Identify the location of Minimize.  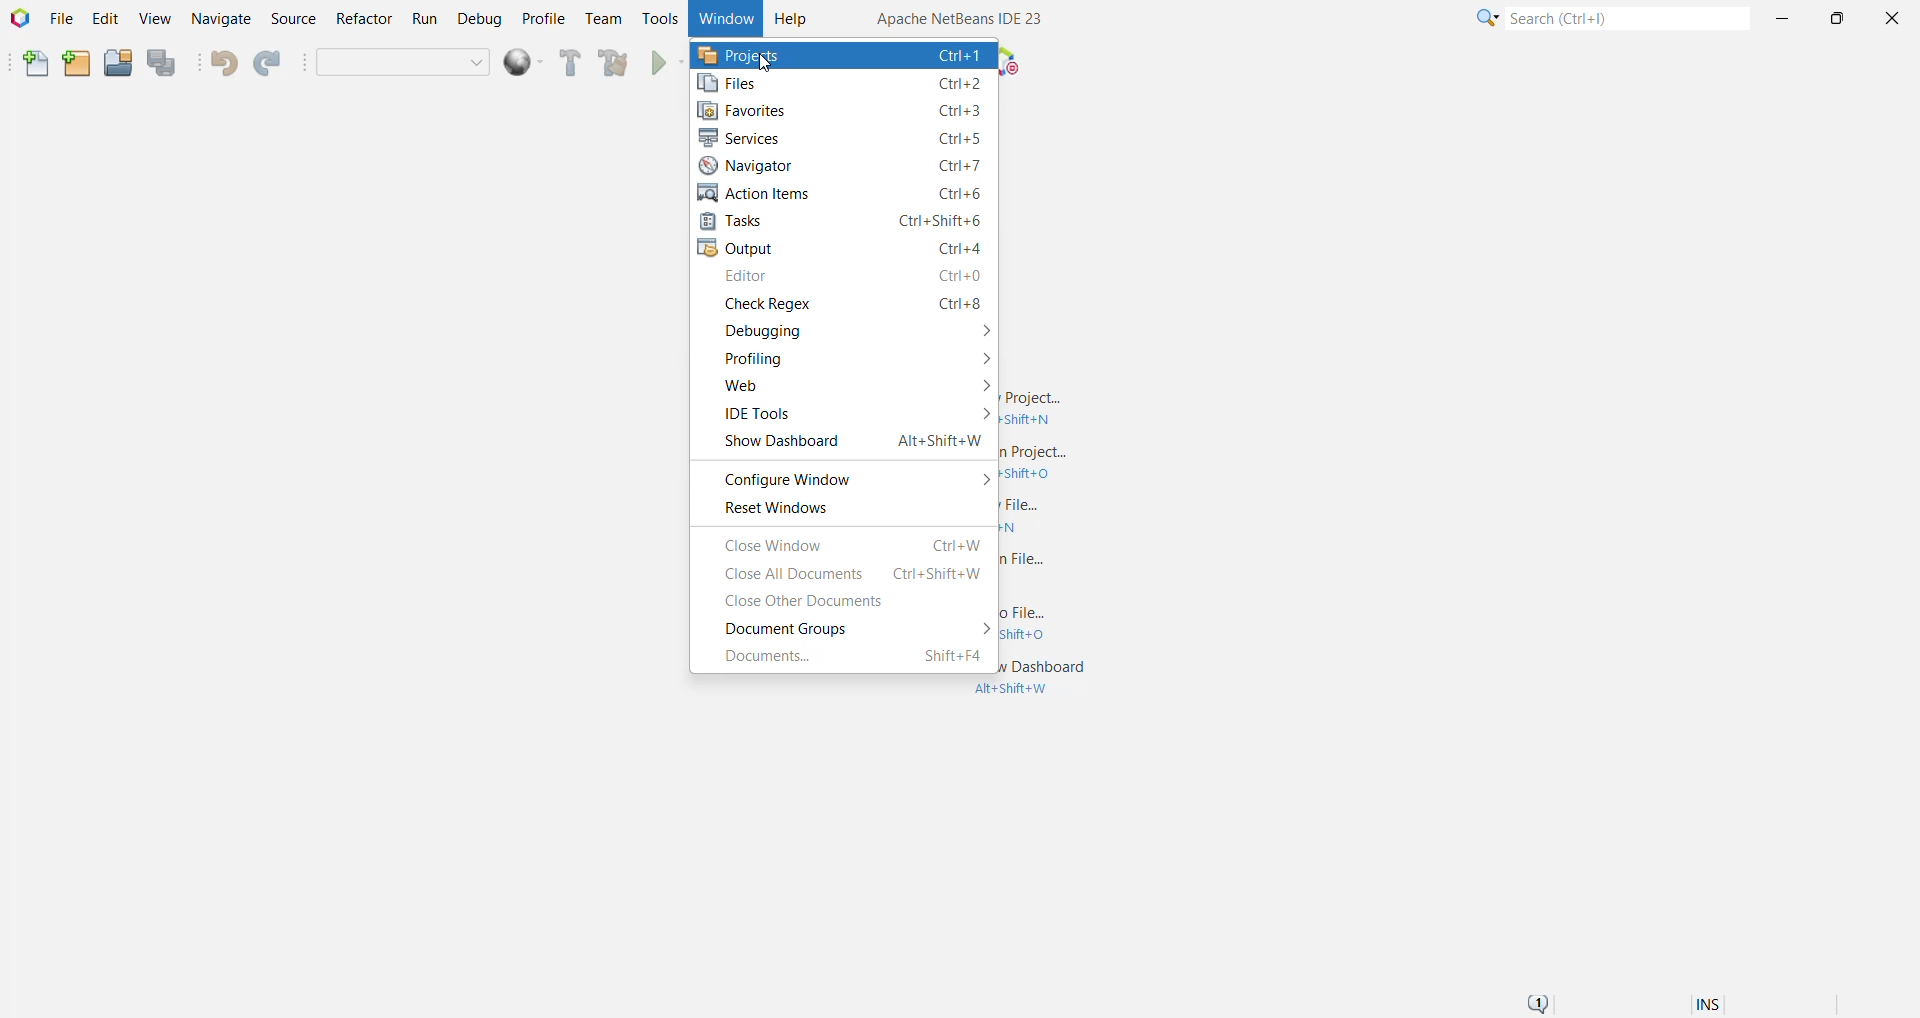
(1784, 20).